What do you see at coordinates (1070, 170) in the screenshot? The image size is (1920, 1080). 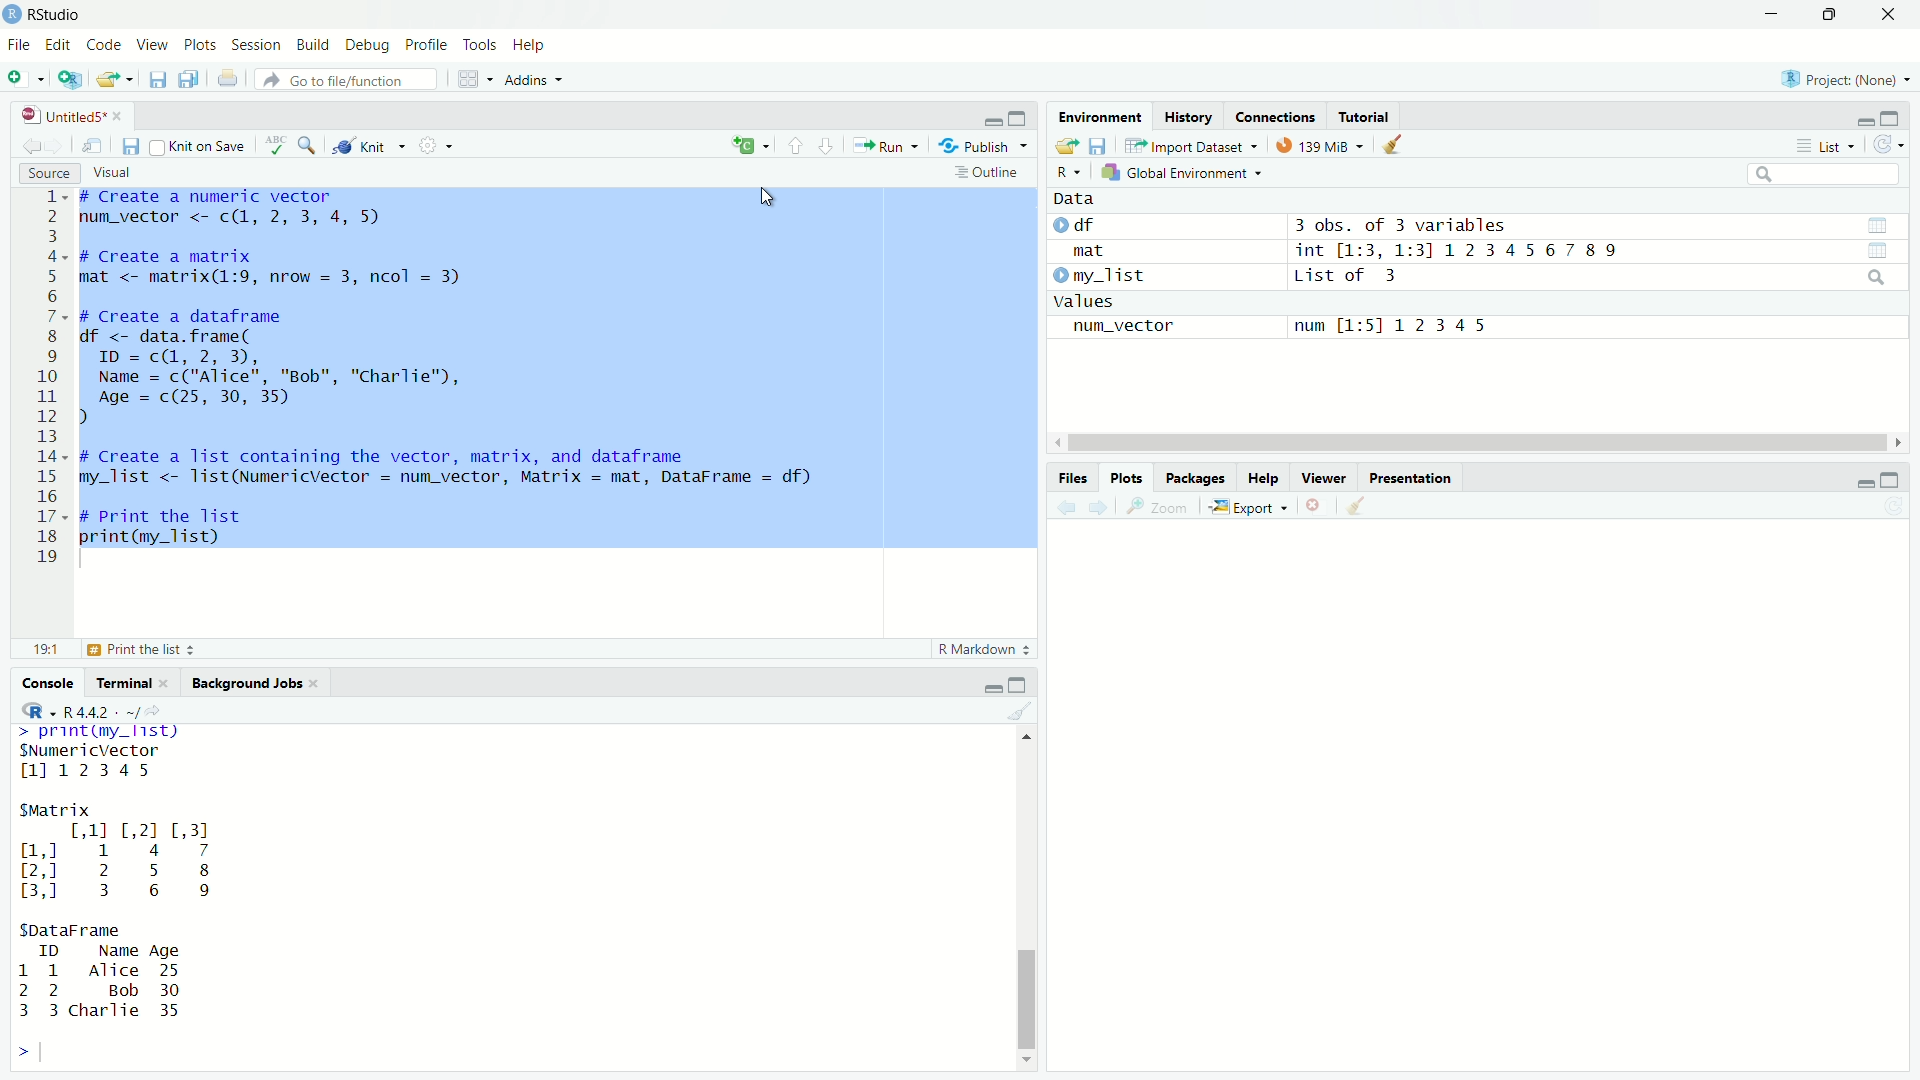 I see `R~` at bounding box center [1070, 170].